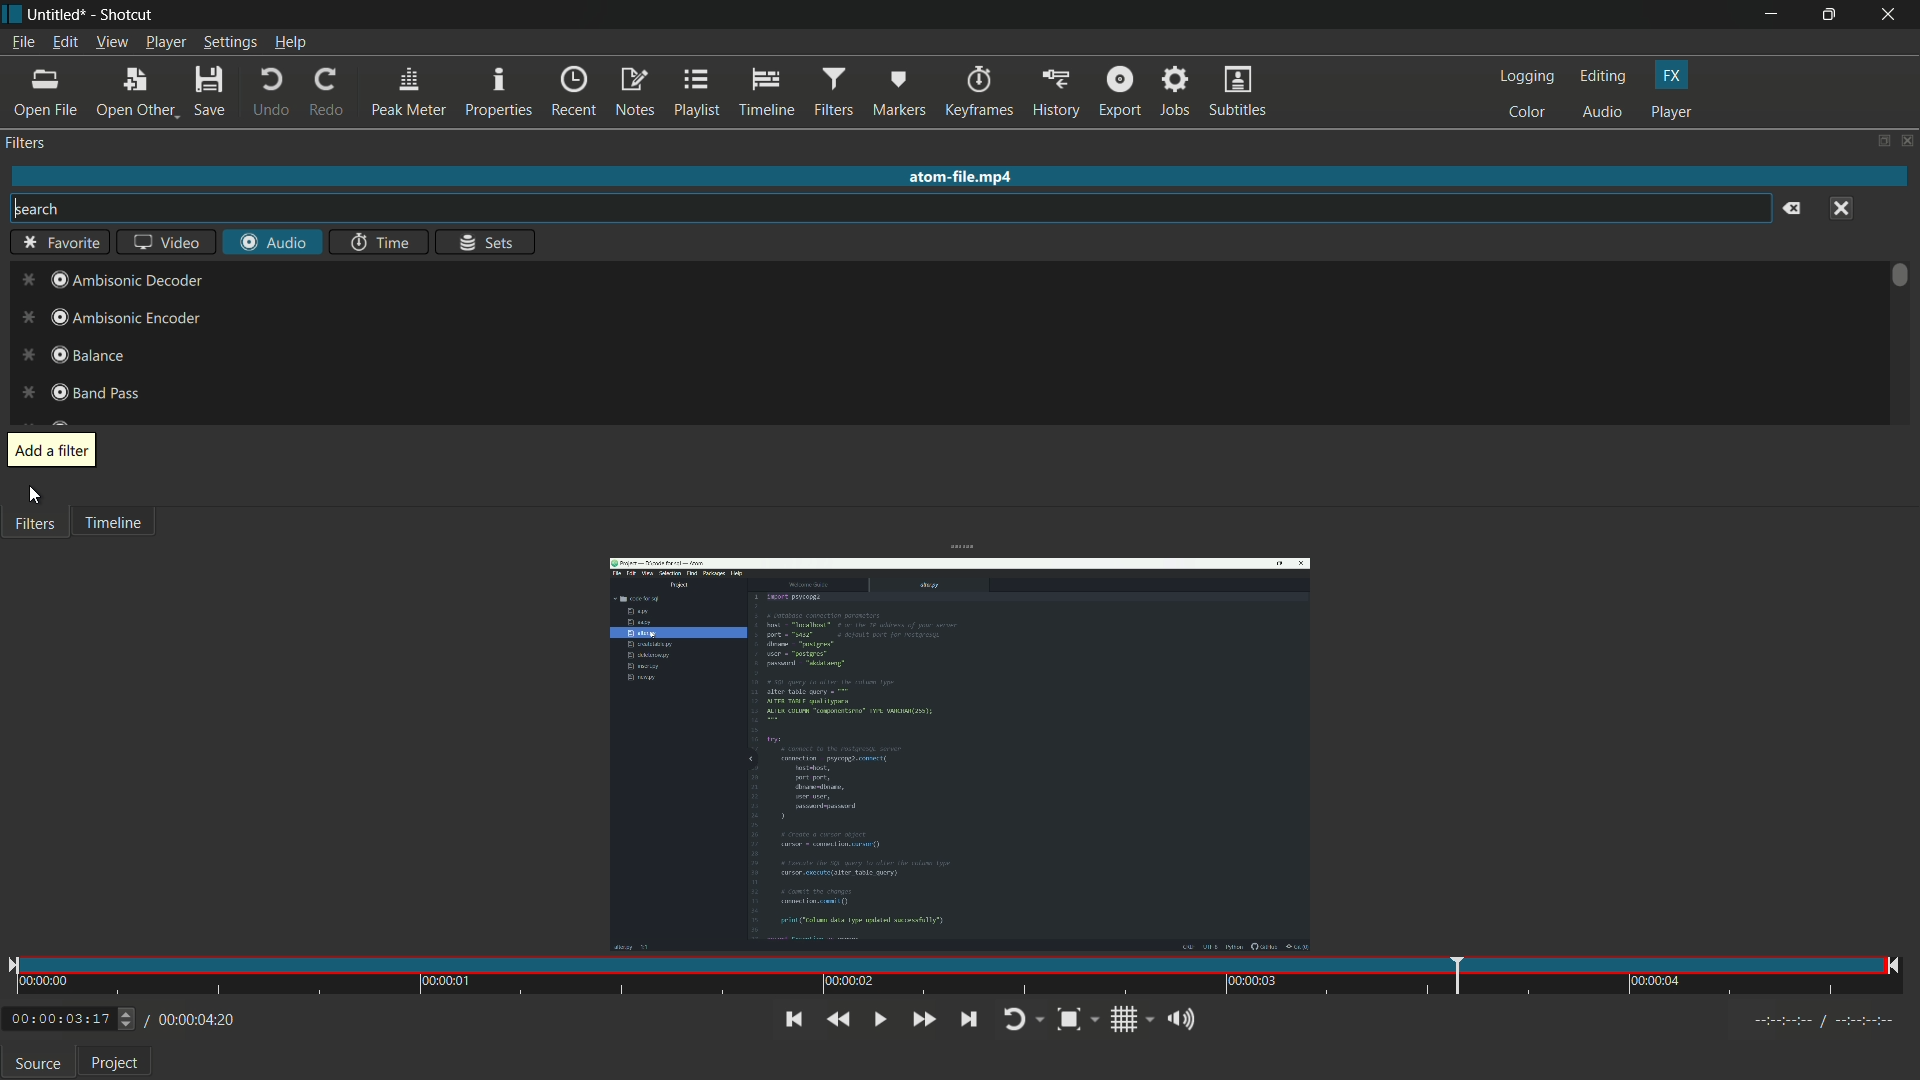 The image size is (1920, 1080). I want to click on open other, so click(137, 90).